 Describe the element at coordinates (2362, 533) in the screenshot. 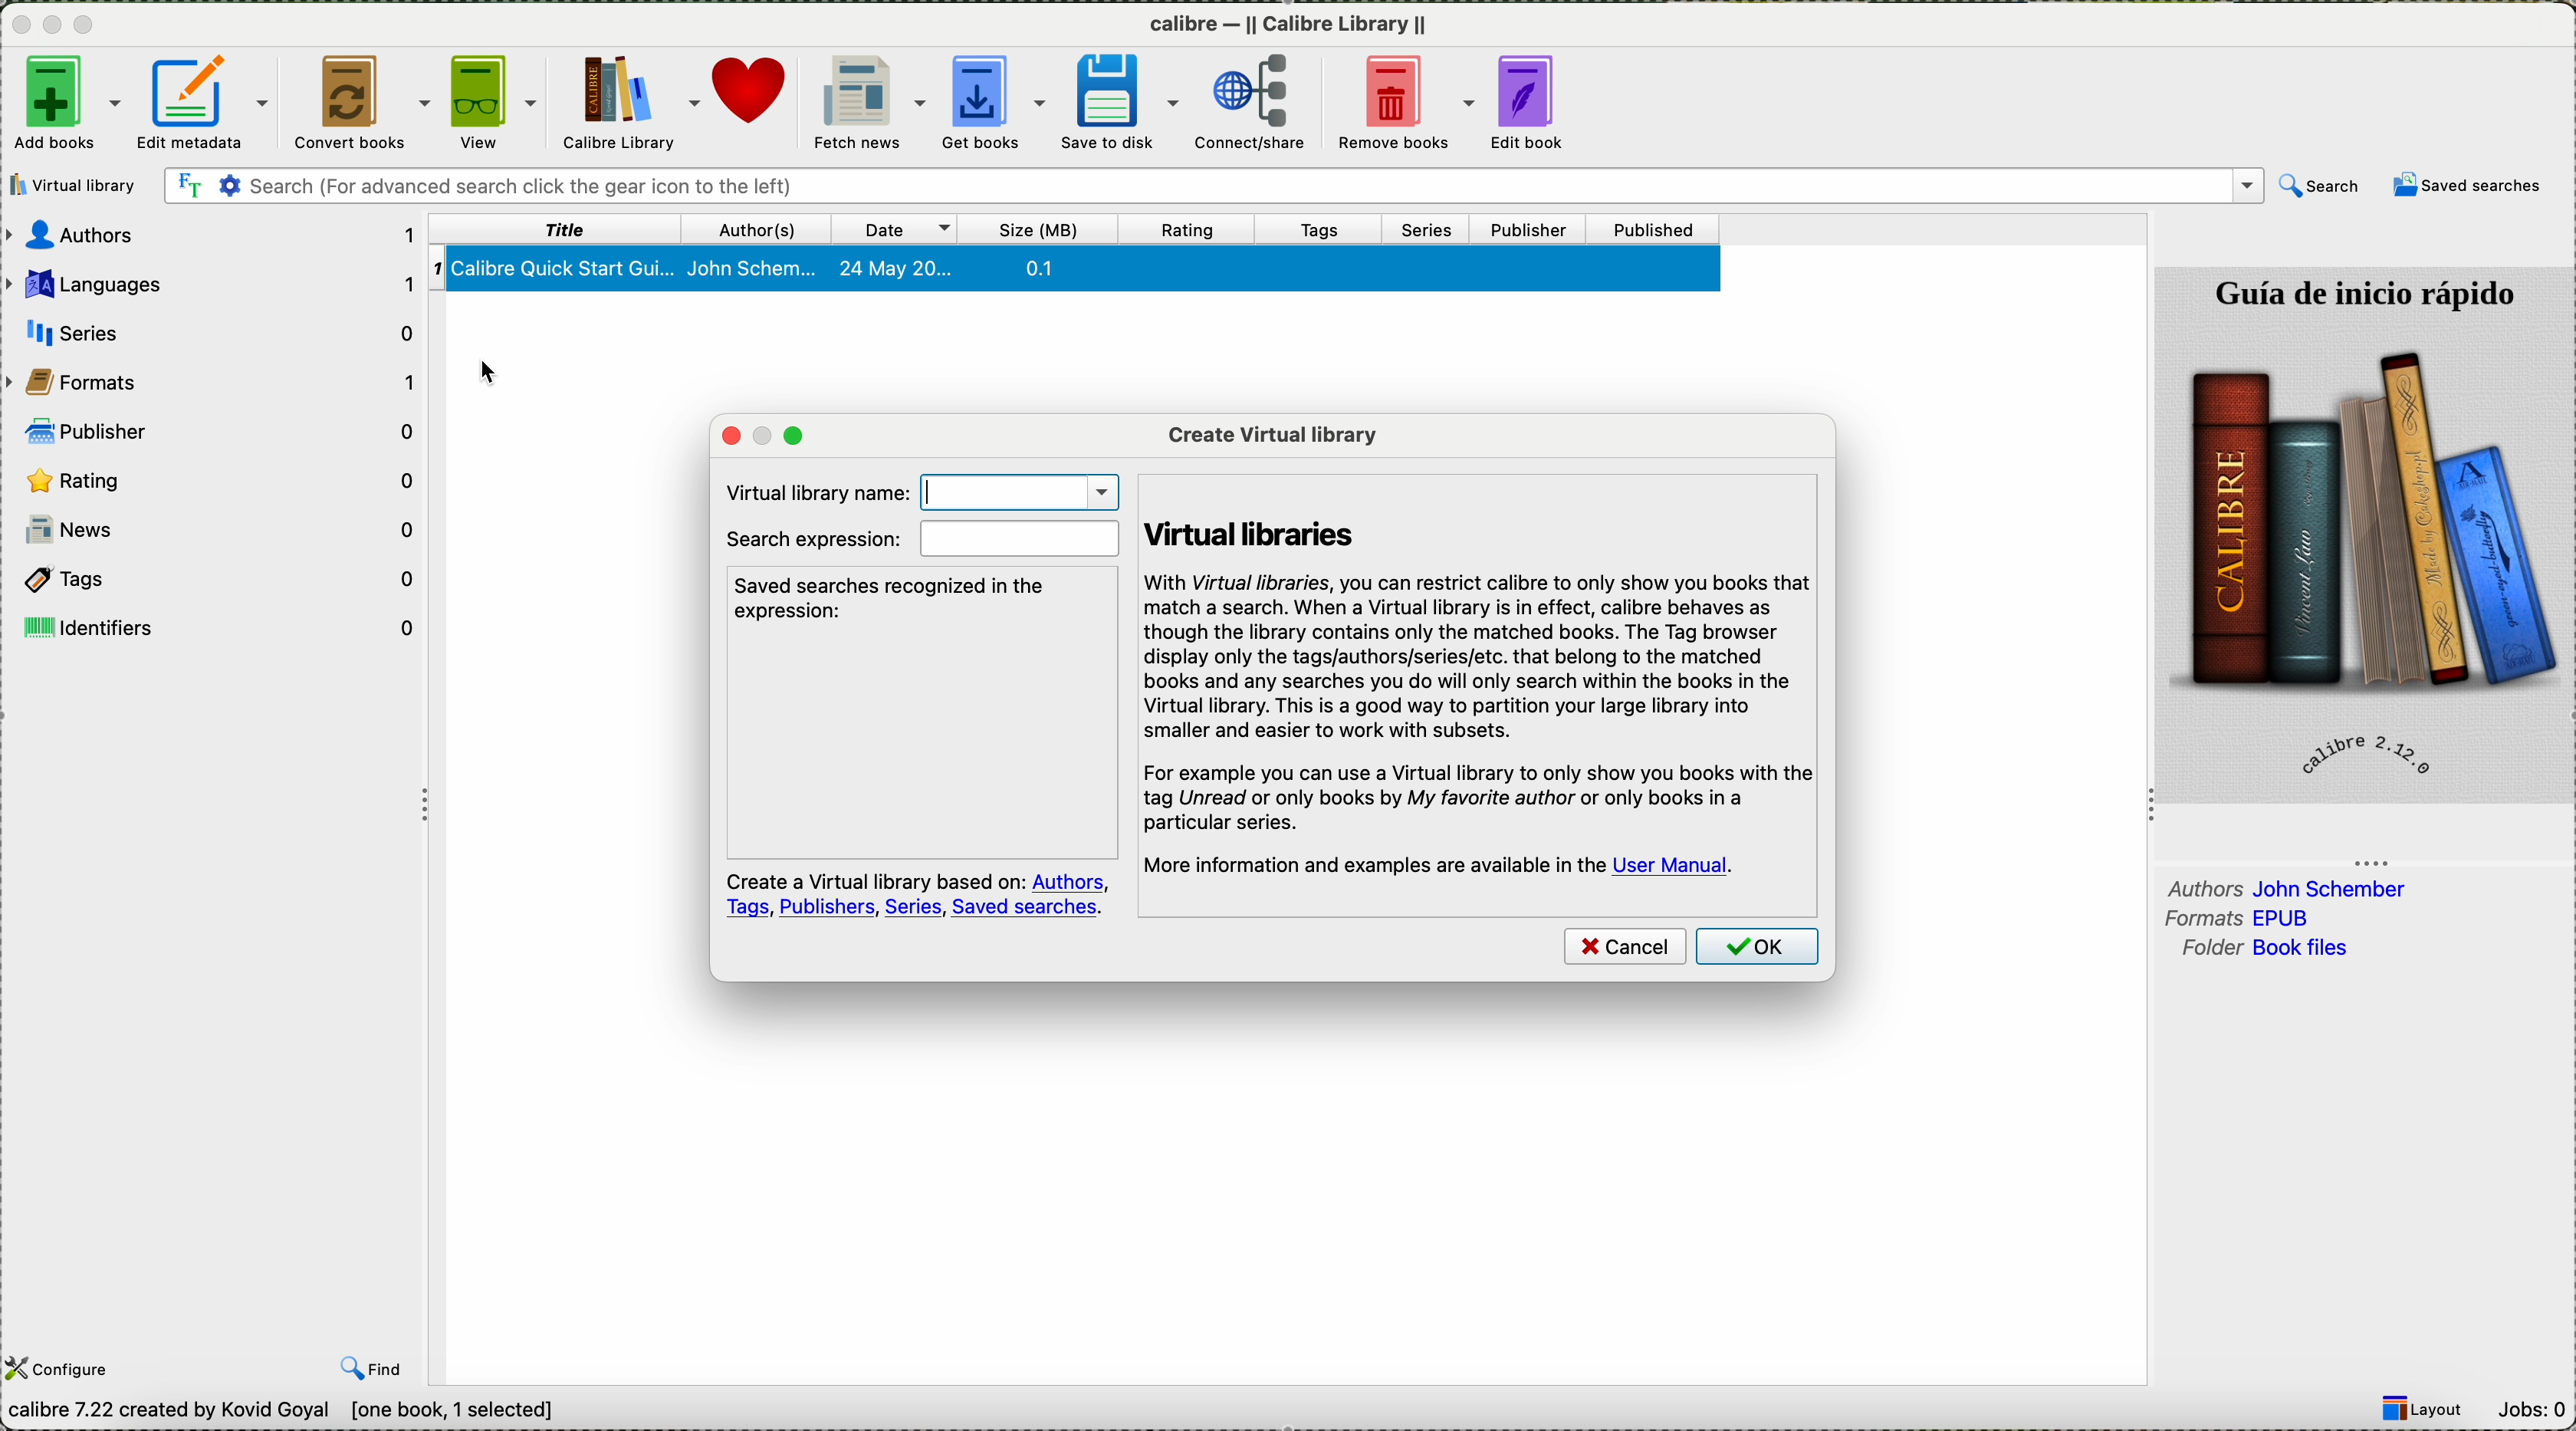

I see `calibre quick start guide preview` at that location.